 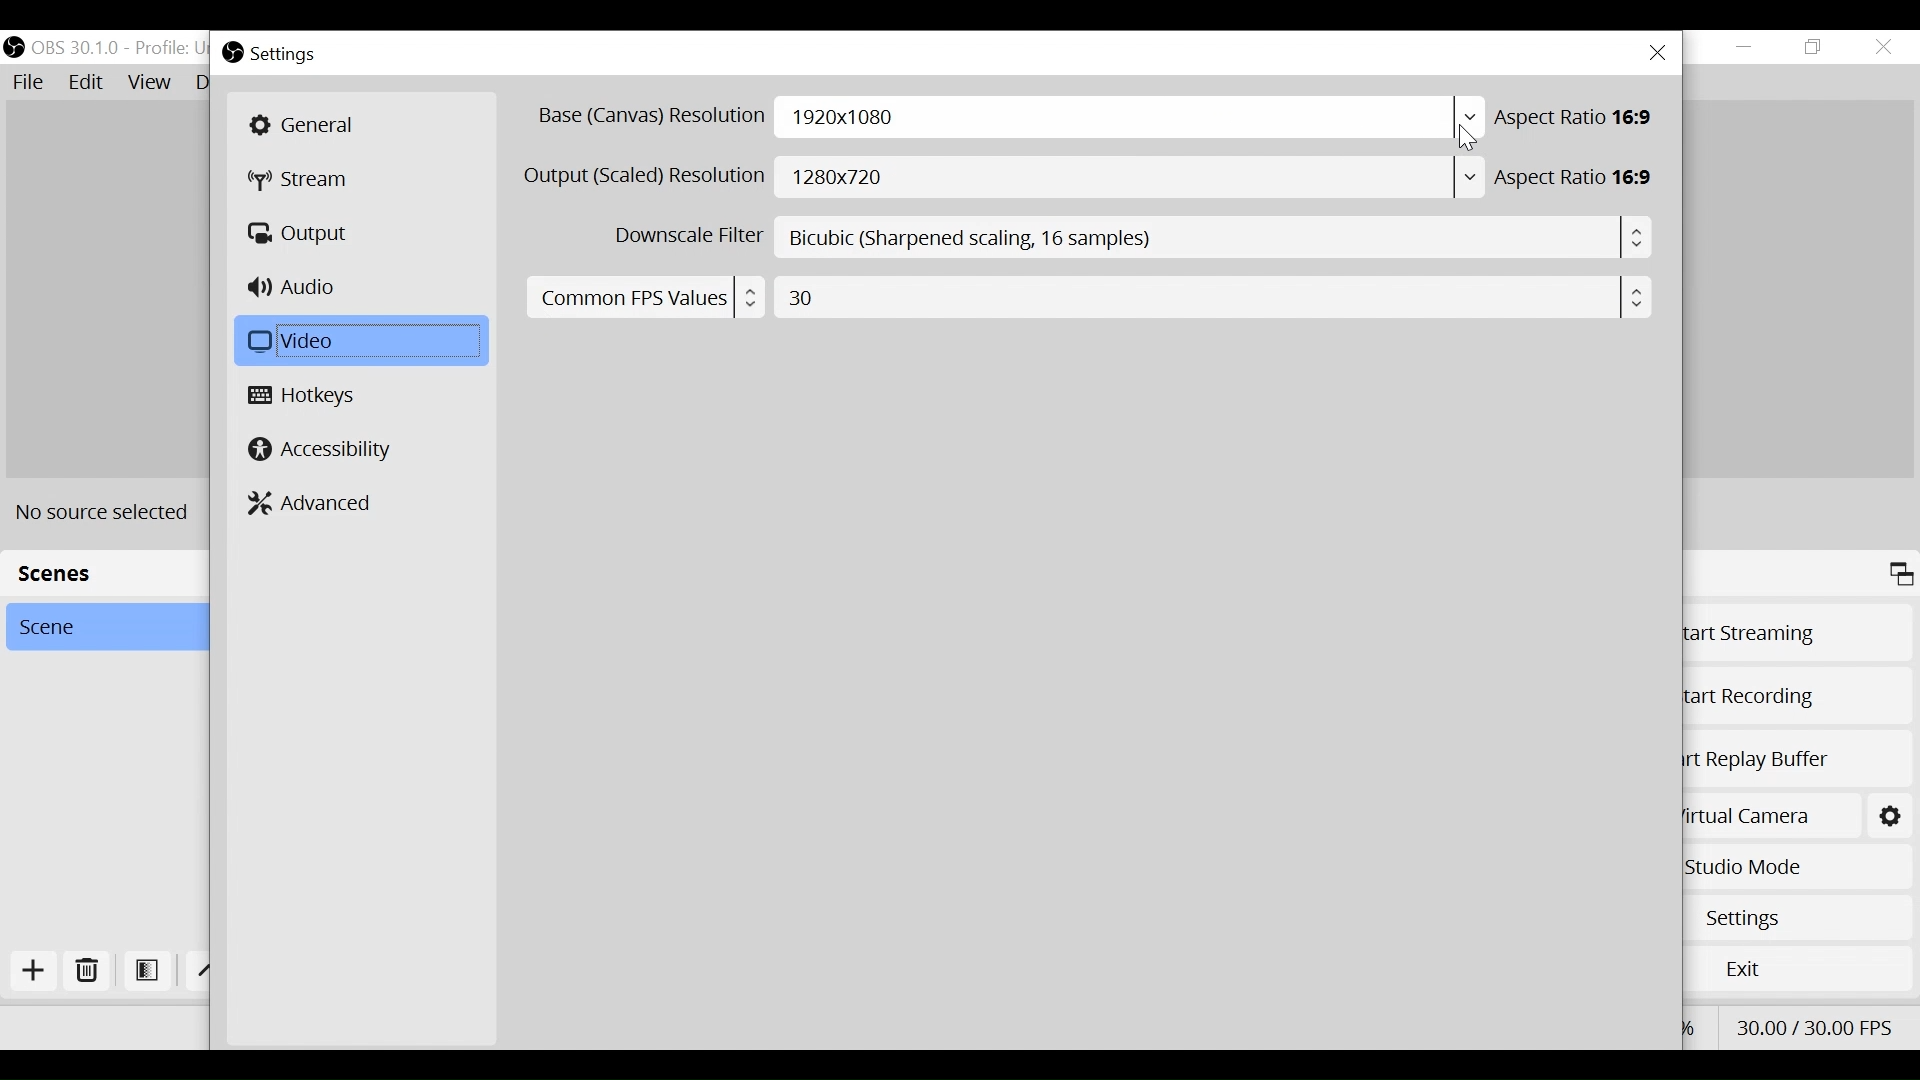 I want to click on Common FPS Values Field 30, so click(x=1084, y=295).